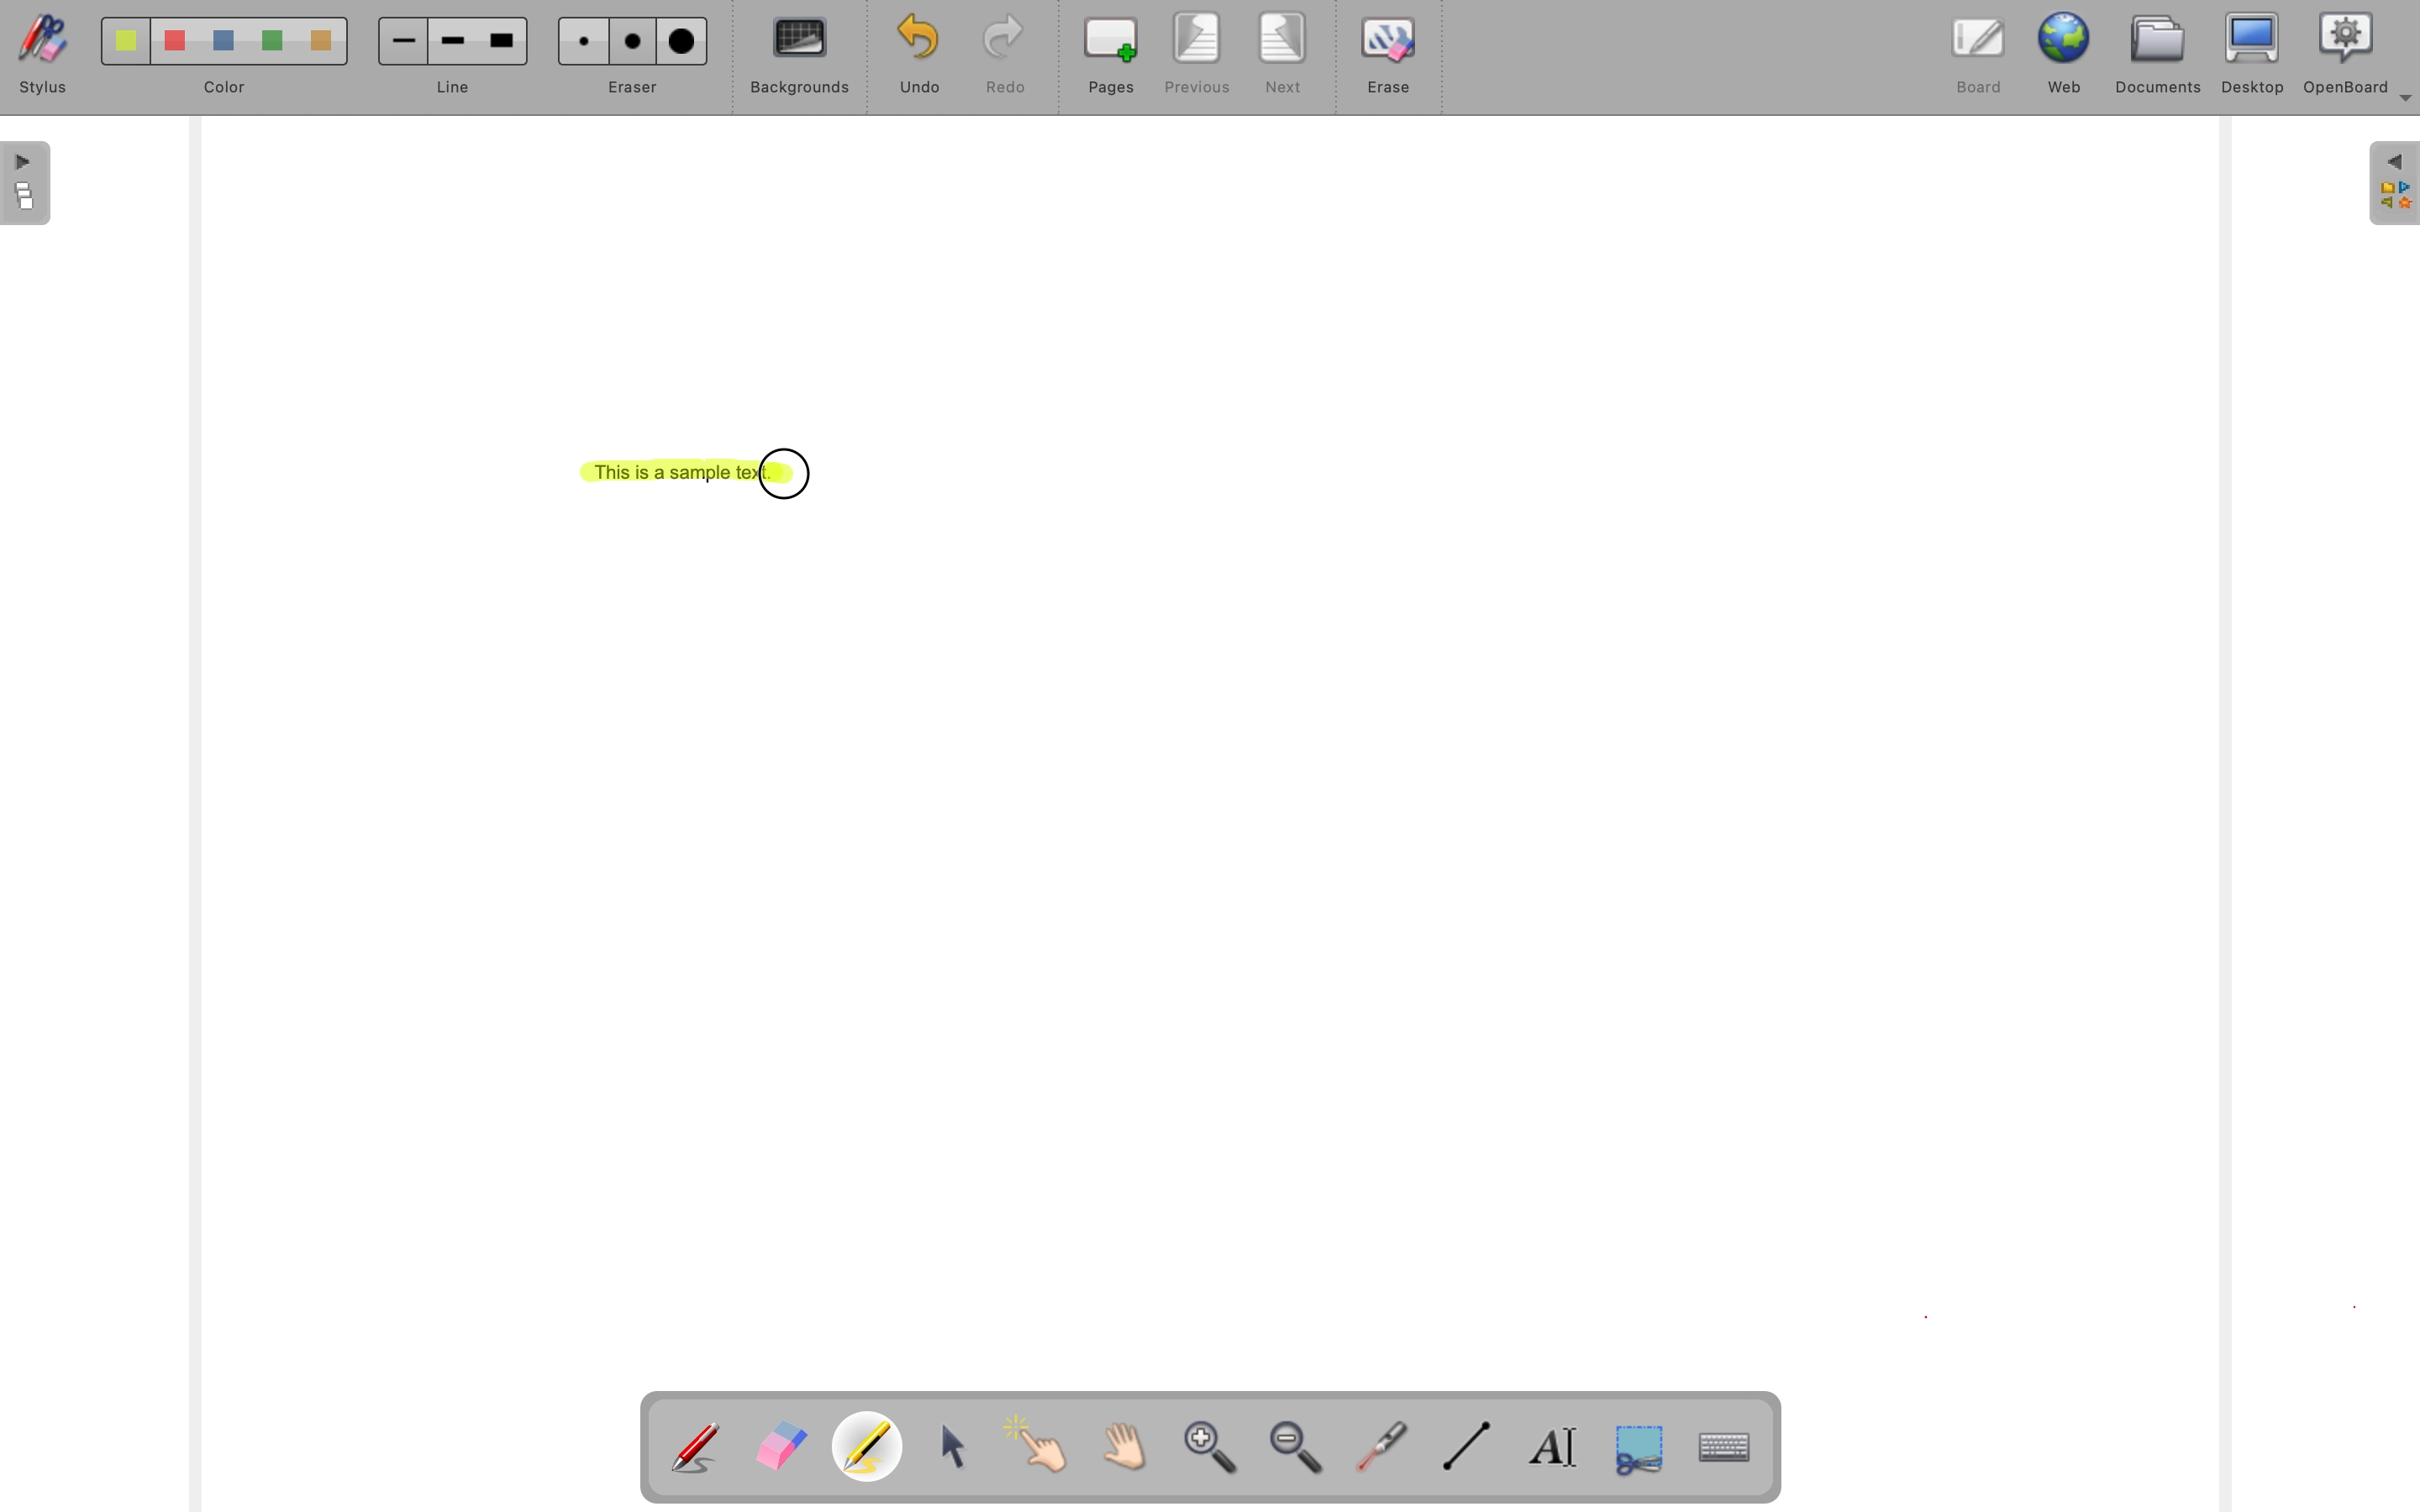  What do you see at coordinates (322, 42) in the screenshot?
I see `Color 5` at bounding box center [322, 42].